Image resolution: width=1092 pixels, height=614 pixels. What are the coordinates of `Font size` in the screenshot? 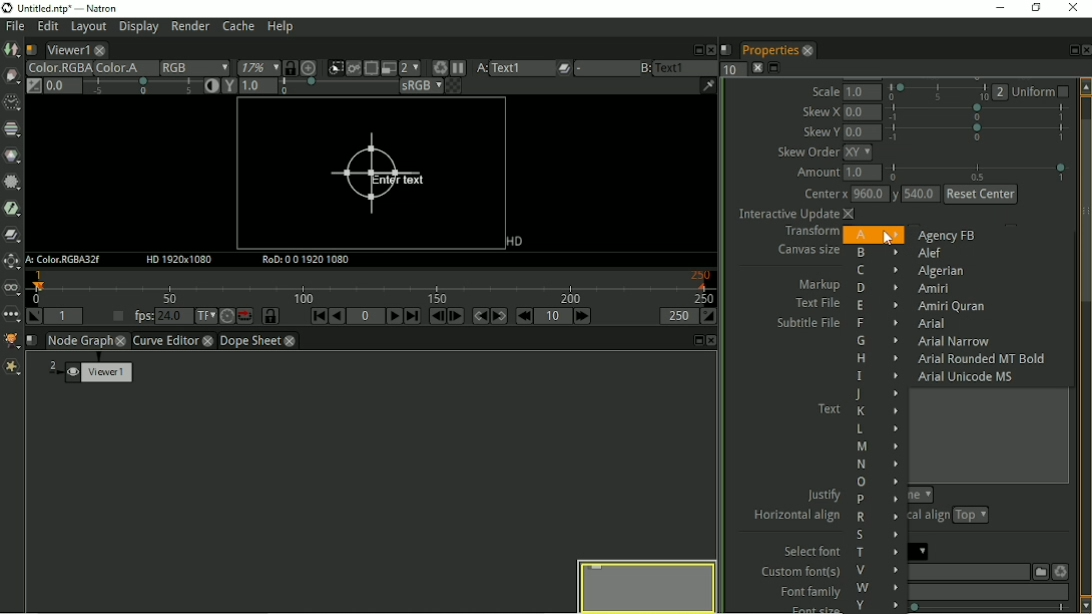 It's located at (806, 608).